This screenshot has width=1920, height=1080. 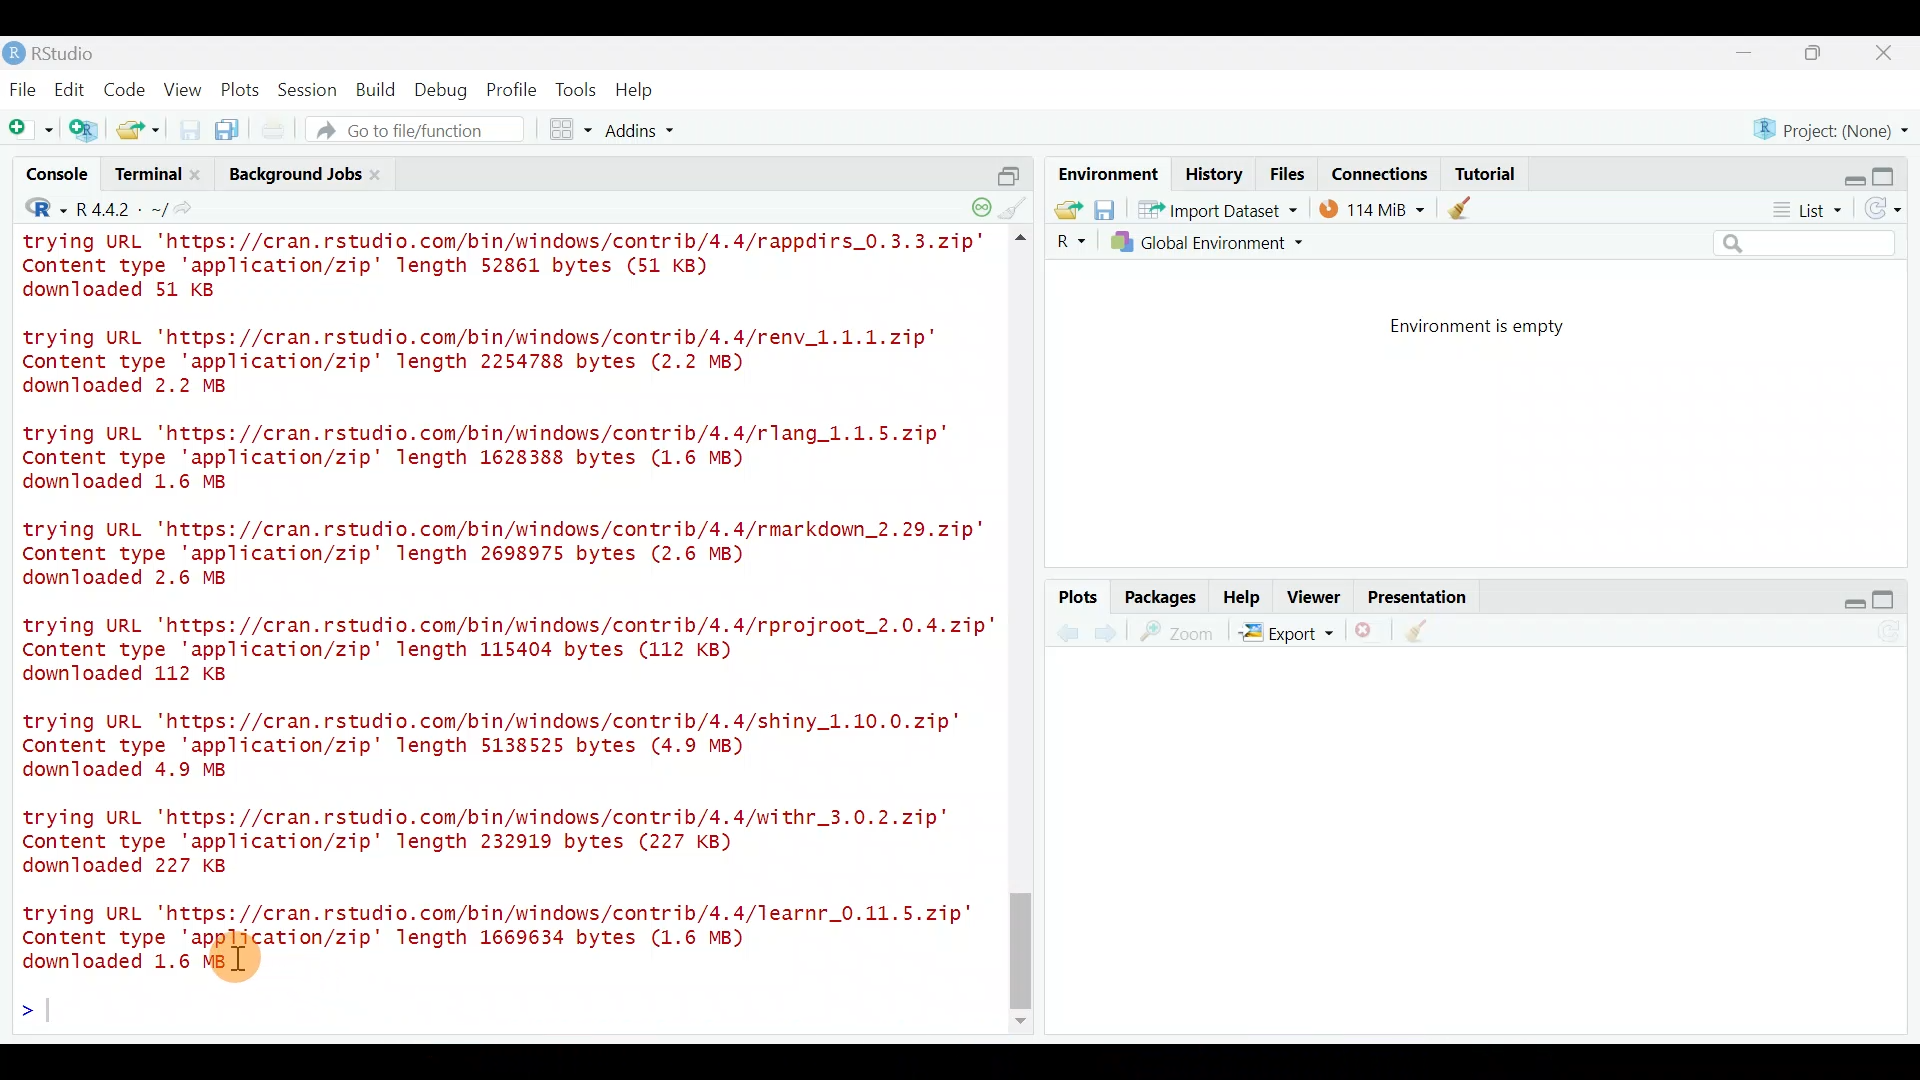 What do you see at coordinates (1024, 632) in the screenshot?
I see `scroll bar` at bounding box center [1024, 632].